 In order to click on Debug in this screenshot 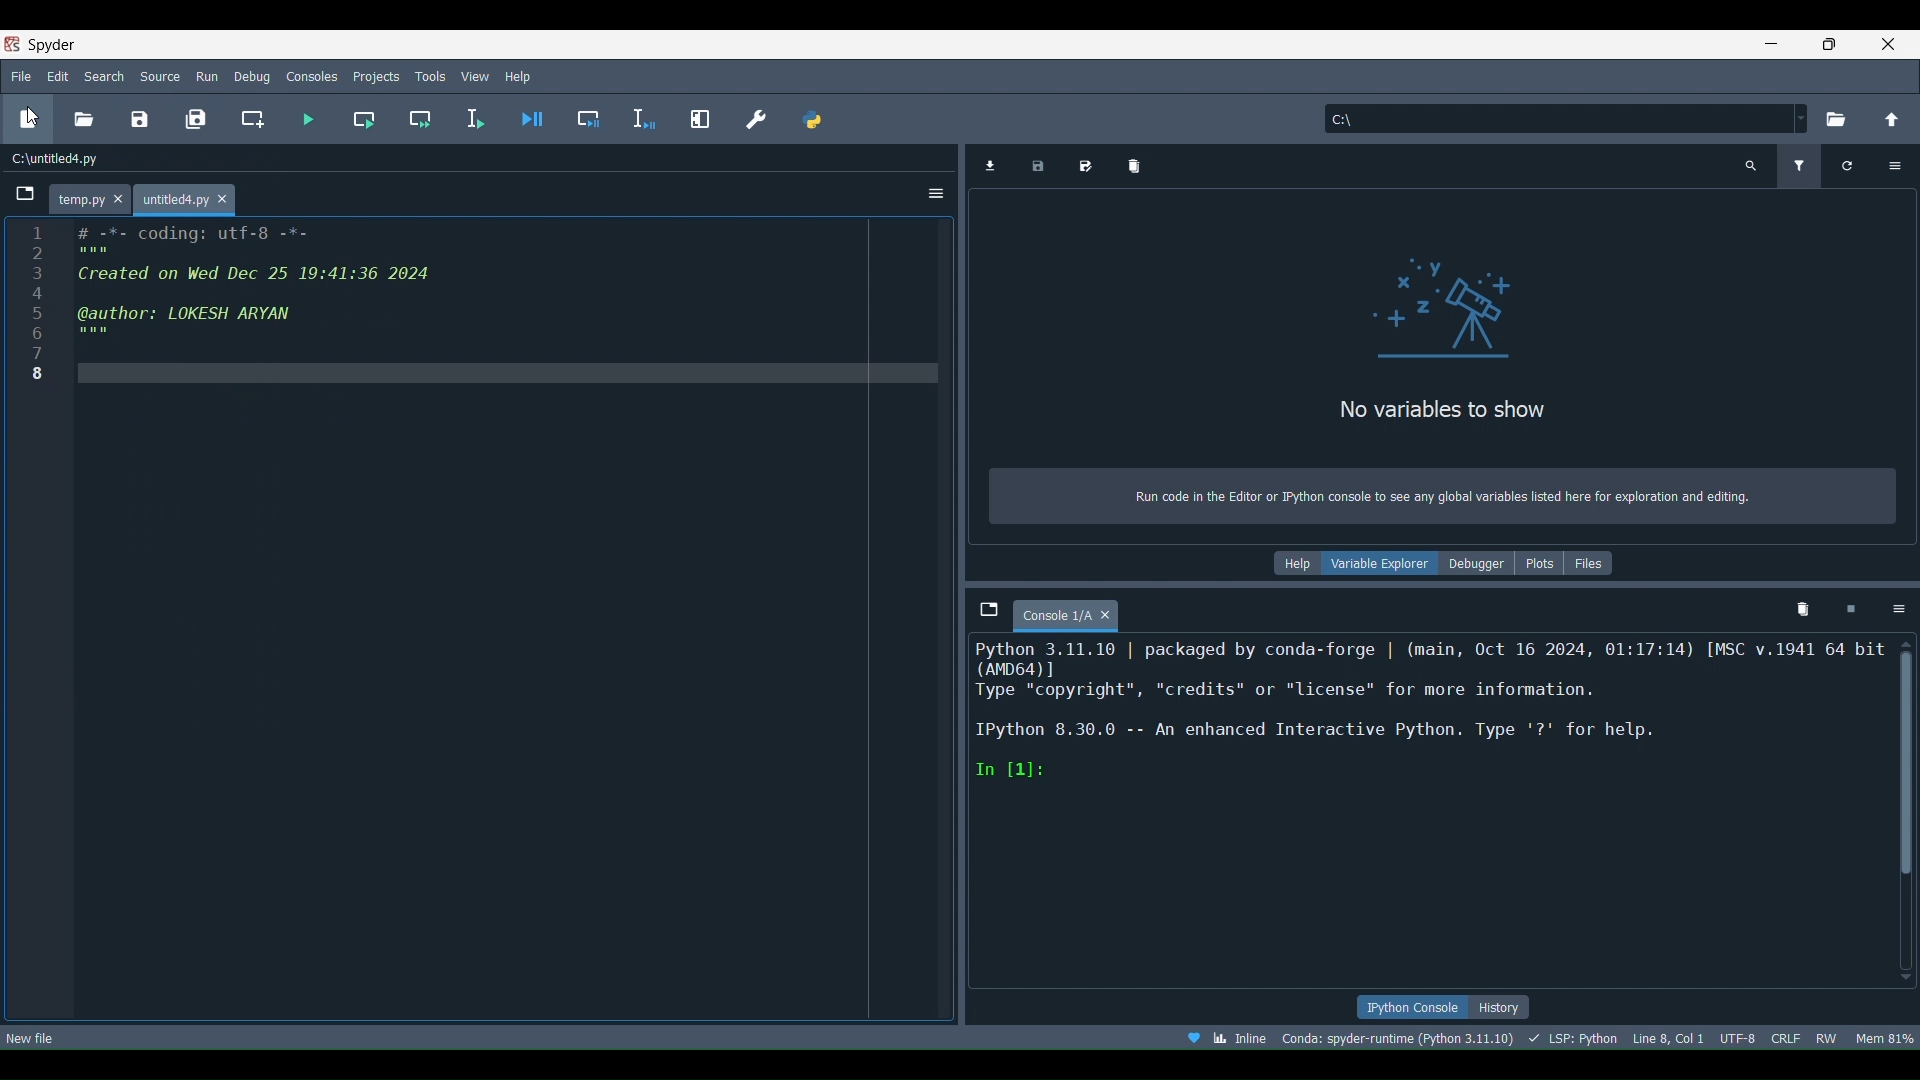, I will do `click(253, 74)`.